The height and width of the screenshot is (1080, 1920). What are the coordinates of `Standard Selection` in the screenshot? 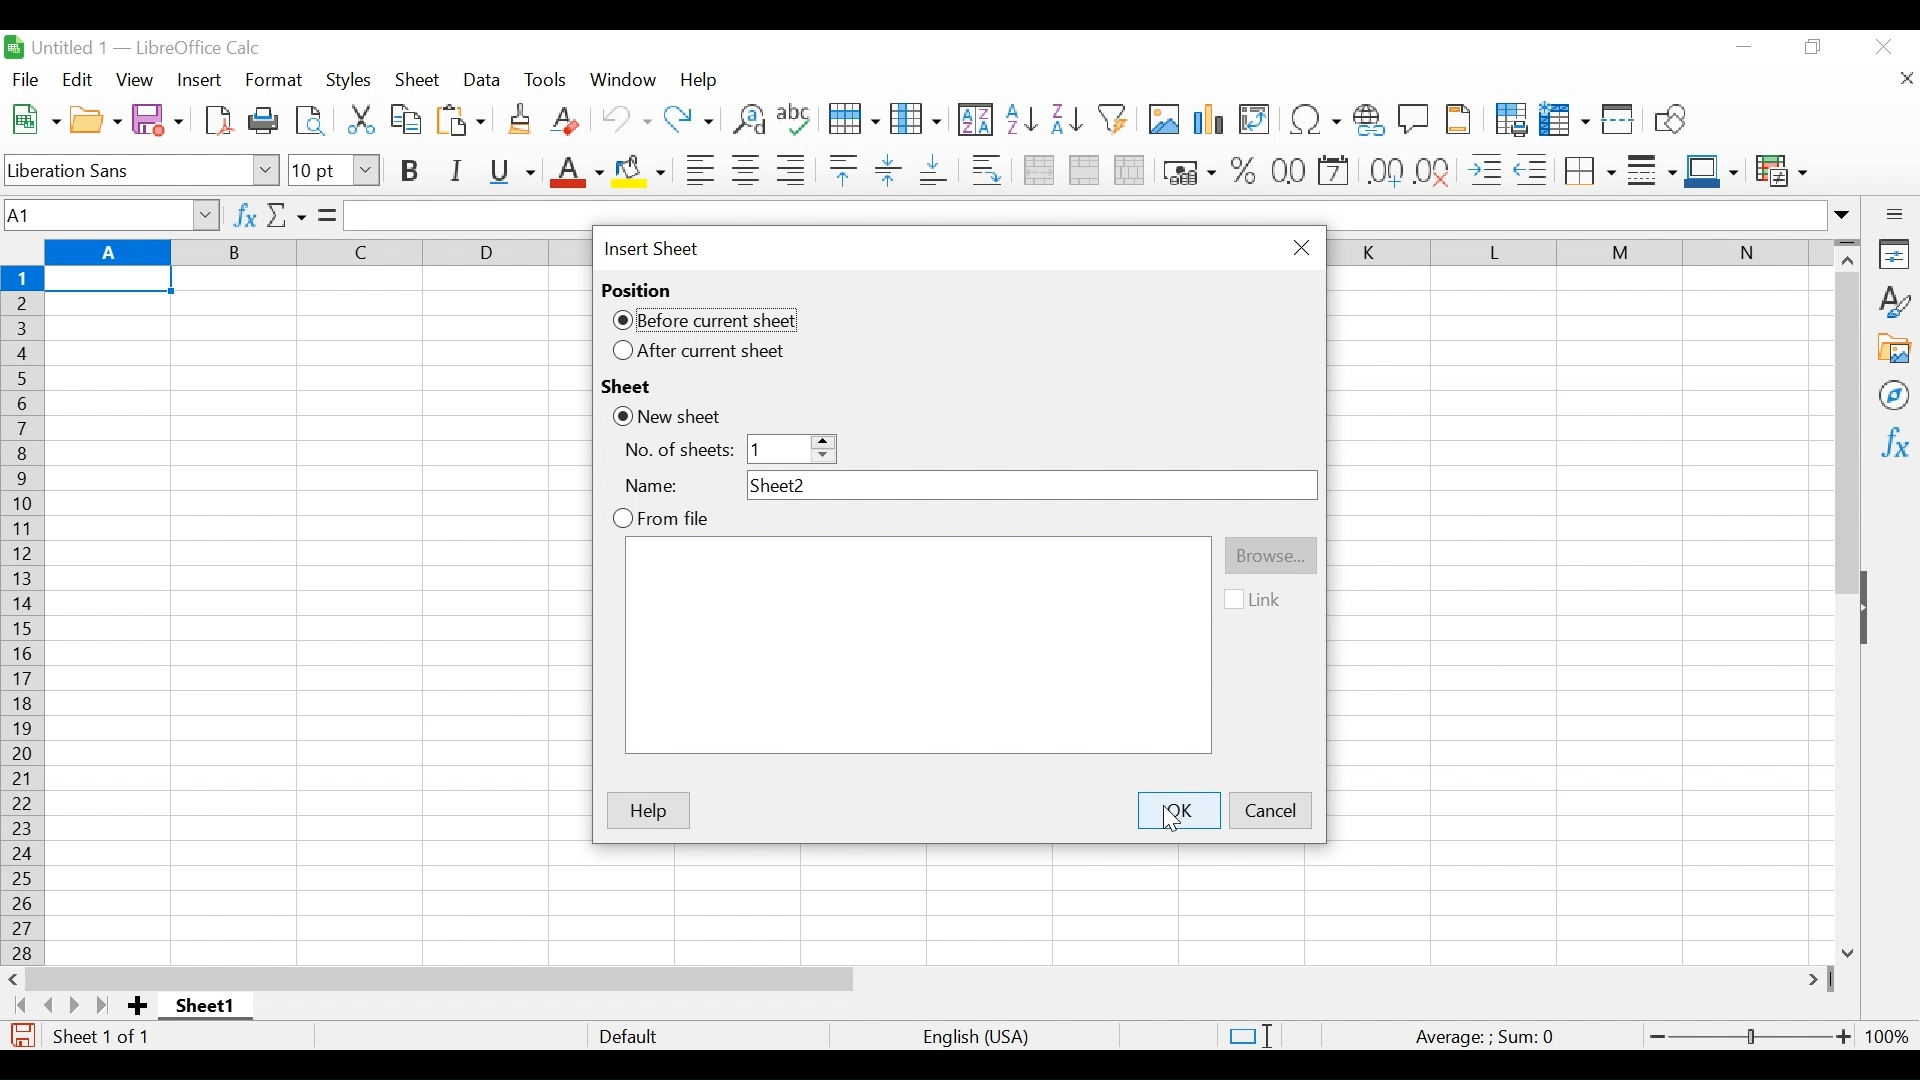 It's located at (1253, 1033).